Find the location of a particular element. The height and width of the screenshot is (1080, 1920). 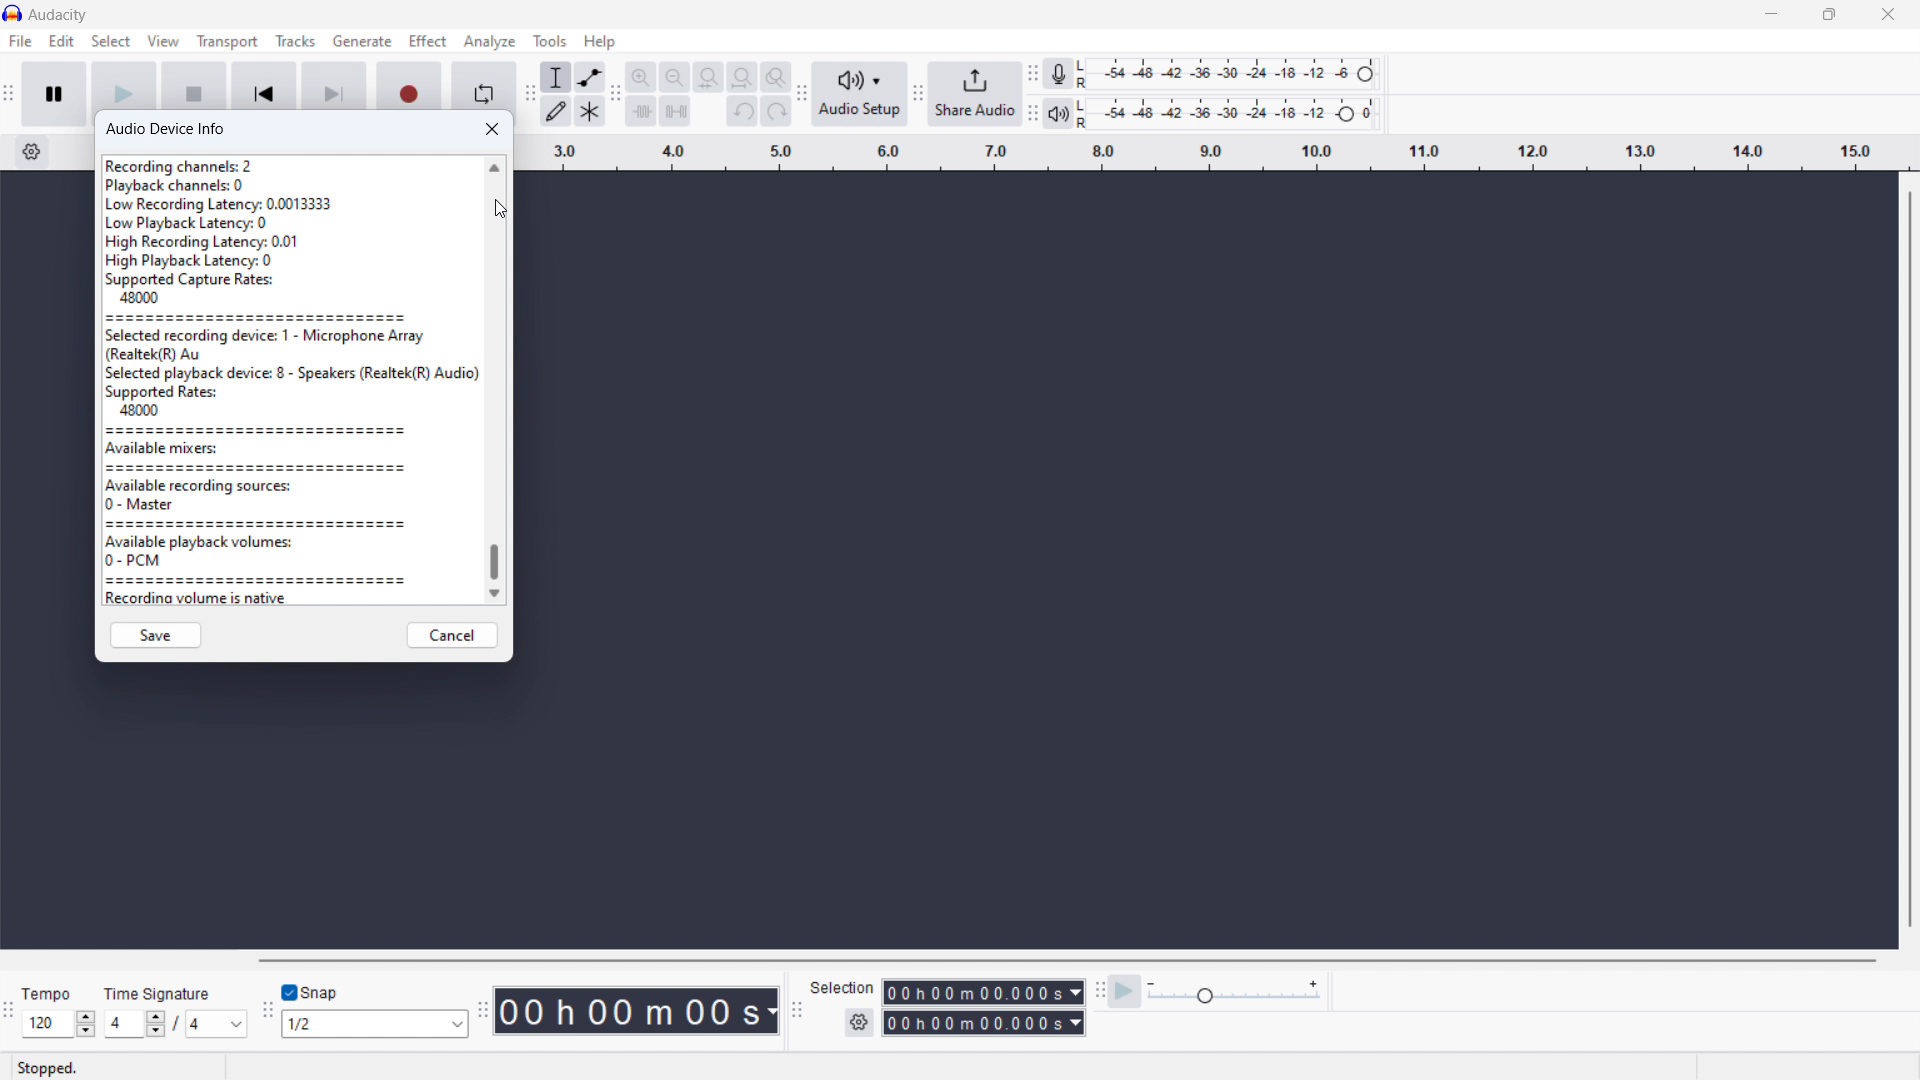

tracks is located at coordinates (294, 41).